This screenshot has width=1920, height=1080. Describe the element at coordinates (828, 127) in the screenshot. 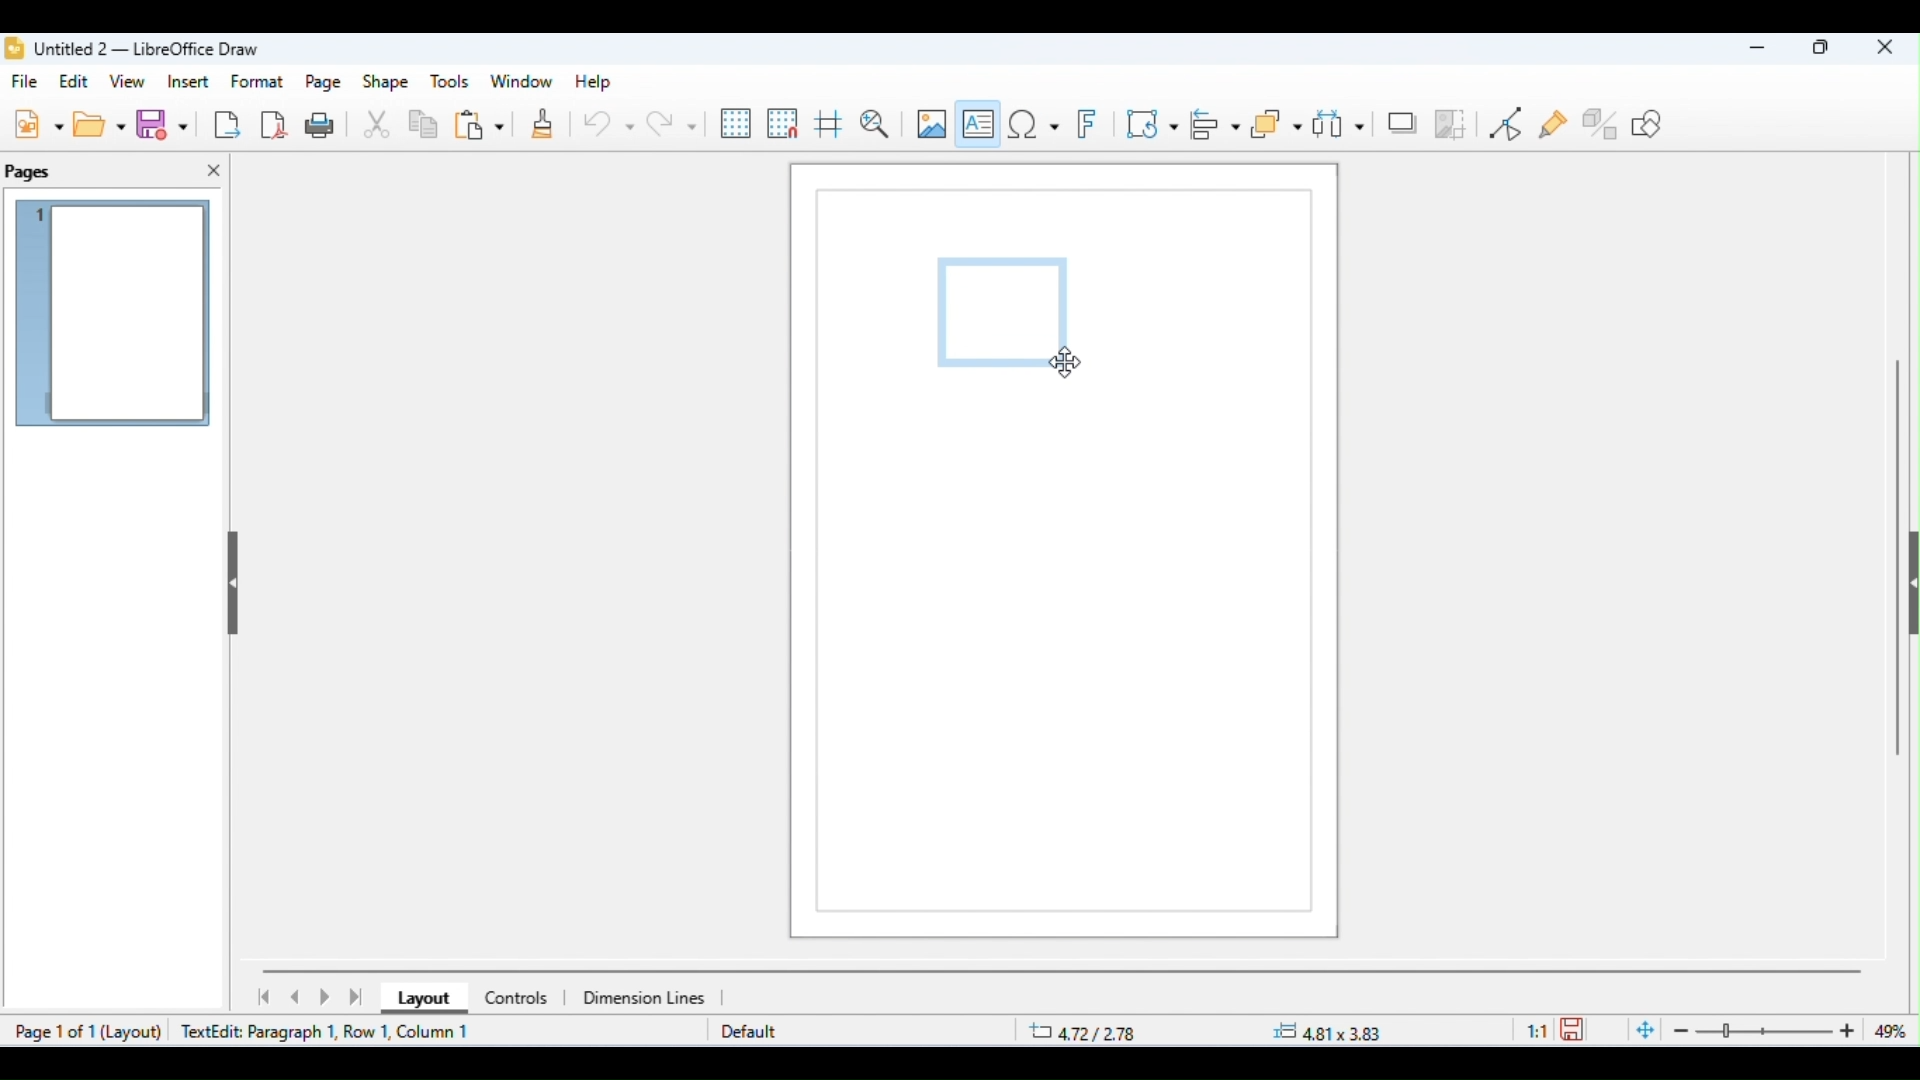

I see `show helplines while moving` at that location.